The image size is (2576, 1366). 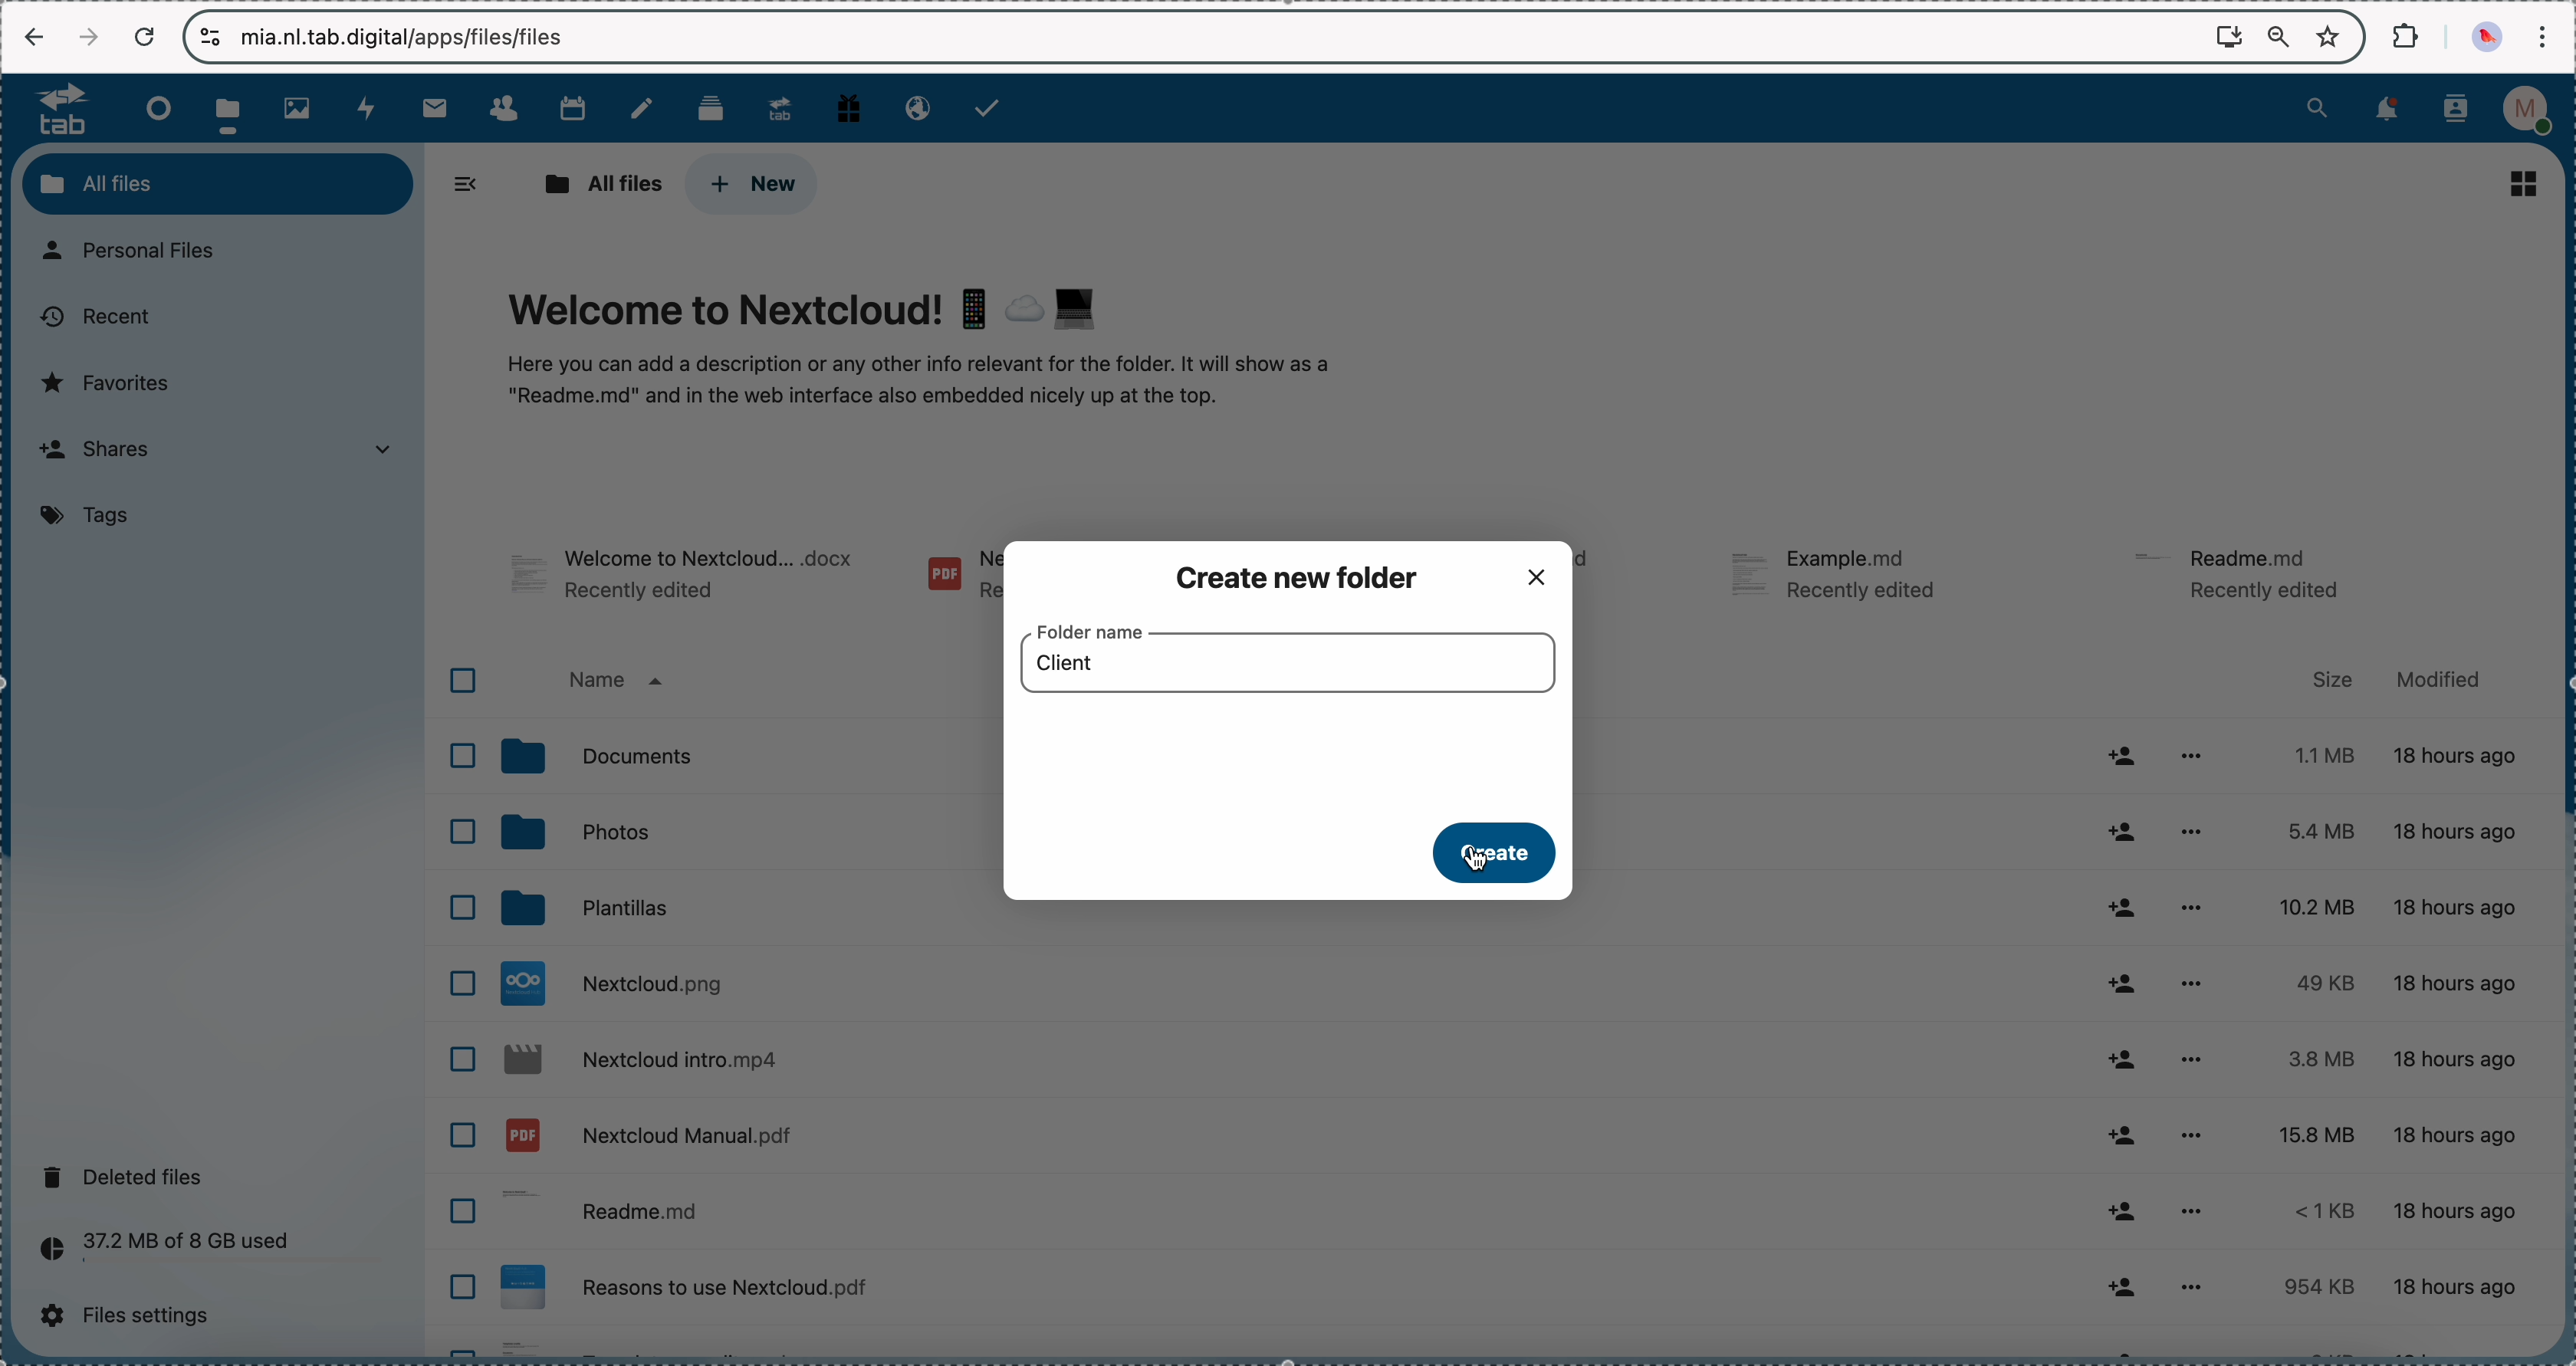 I want to click on share, so click(x=2124, y=986).